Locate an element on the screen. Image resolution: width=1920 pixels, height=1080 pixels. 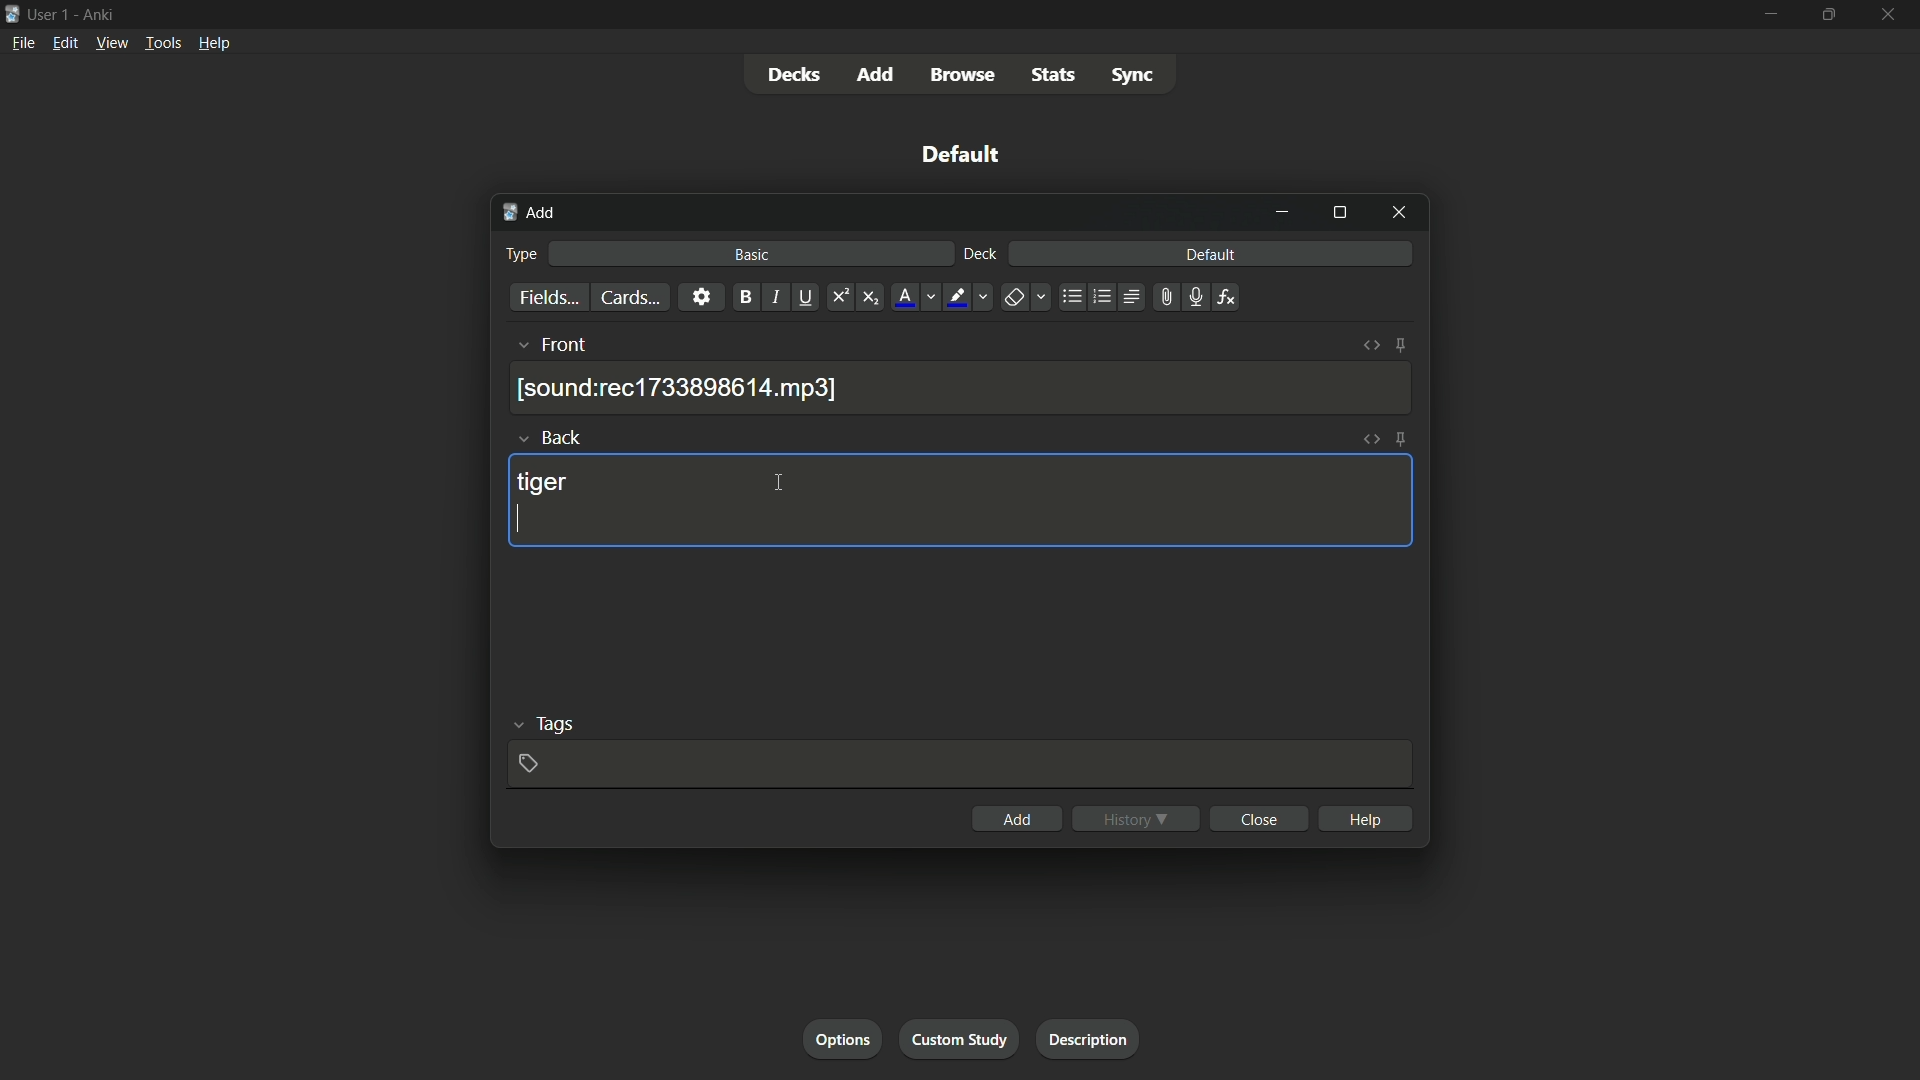
add is located at coordinates (1015, 819).